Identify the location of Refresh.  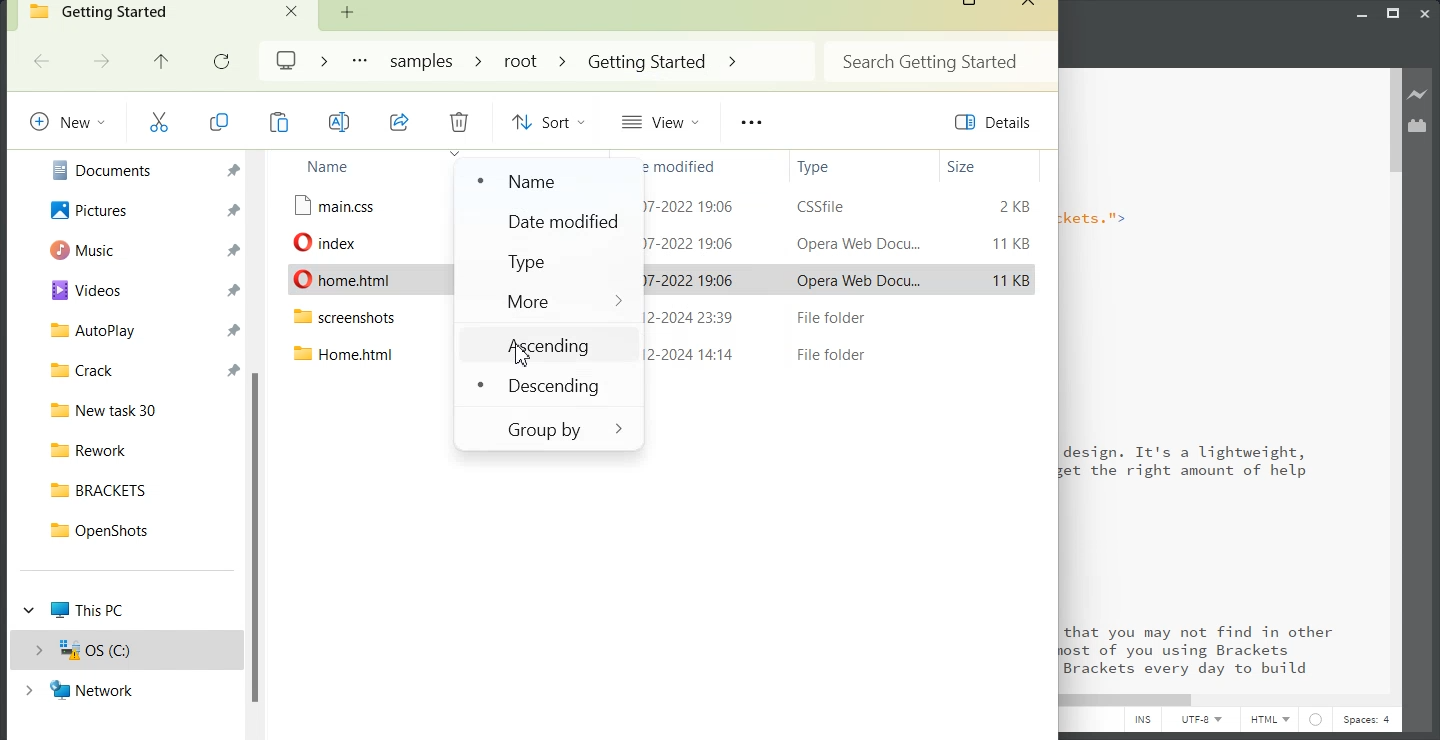
(224, 60).